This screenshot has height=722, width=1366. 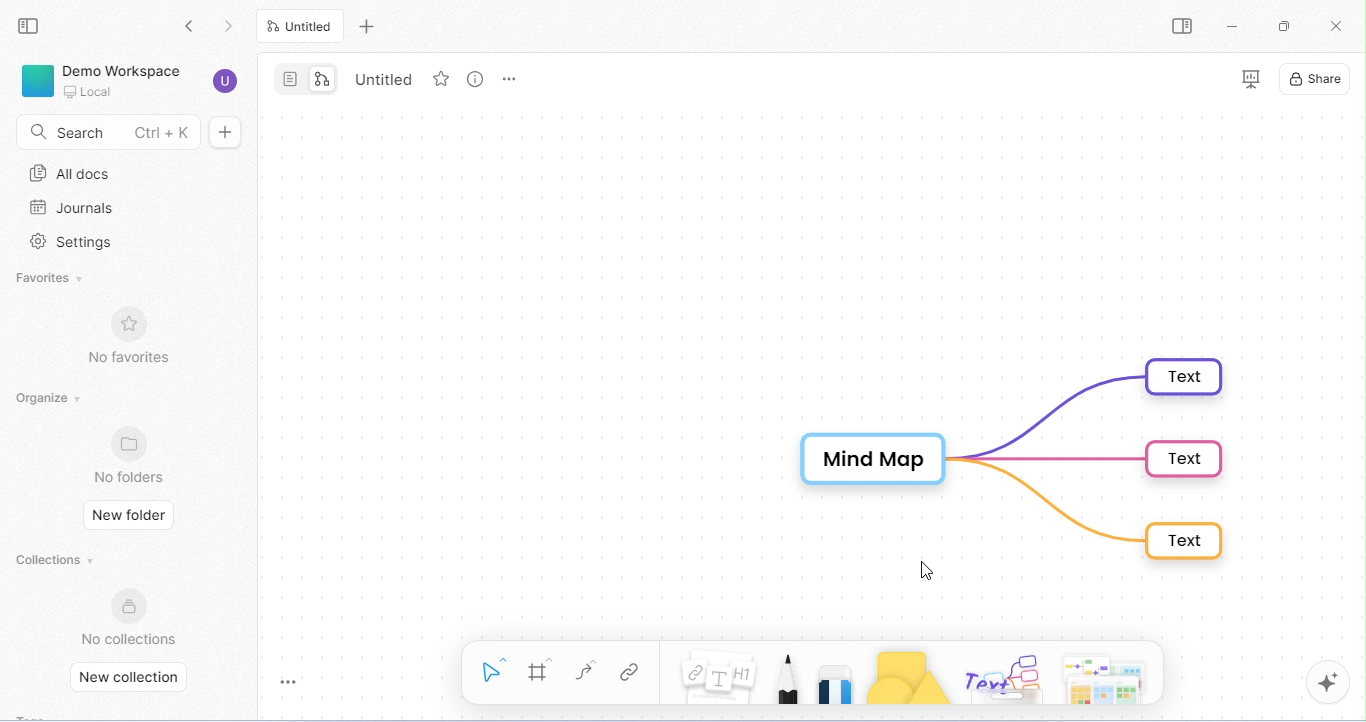 I want to click on collapse side bar, so click(x=32, y=27).